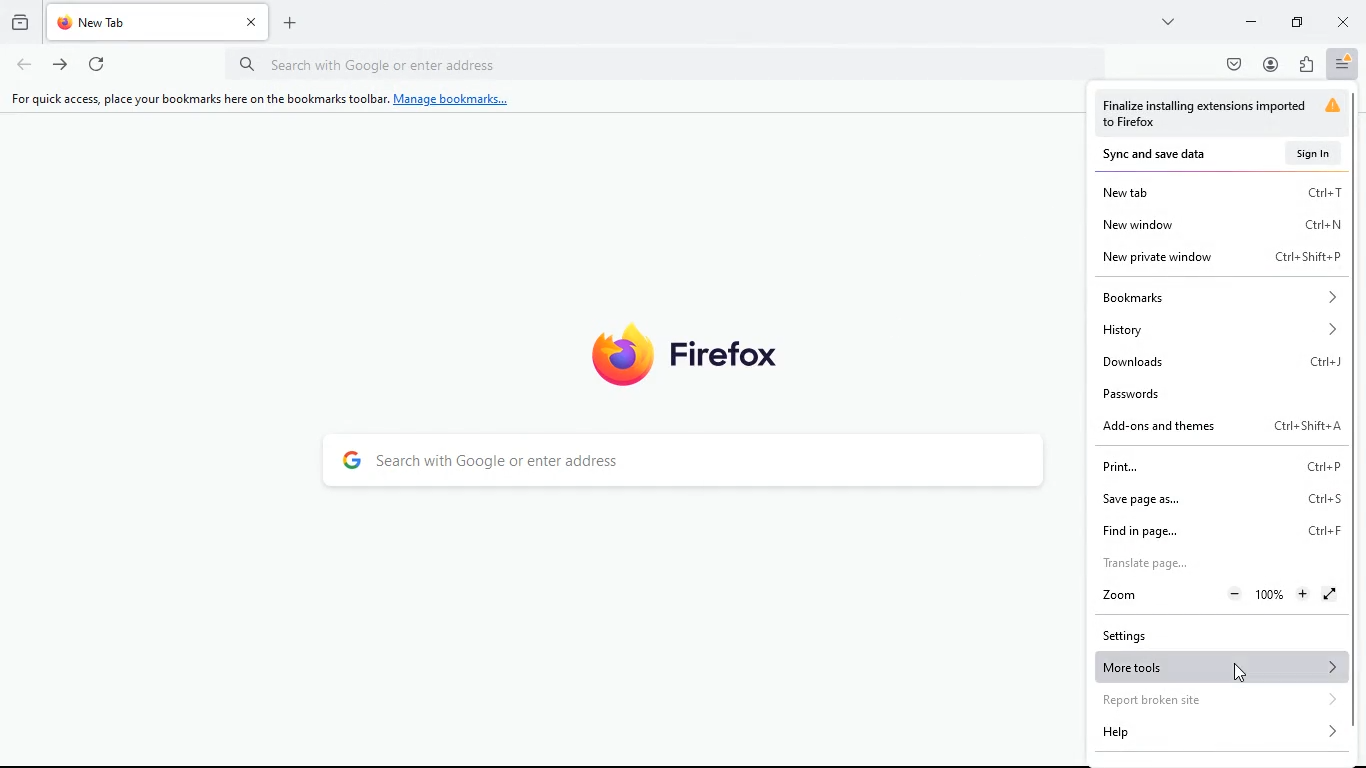 The width and height of the screenshot is (1366, 768). I want to click on back, so click(24, 66).